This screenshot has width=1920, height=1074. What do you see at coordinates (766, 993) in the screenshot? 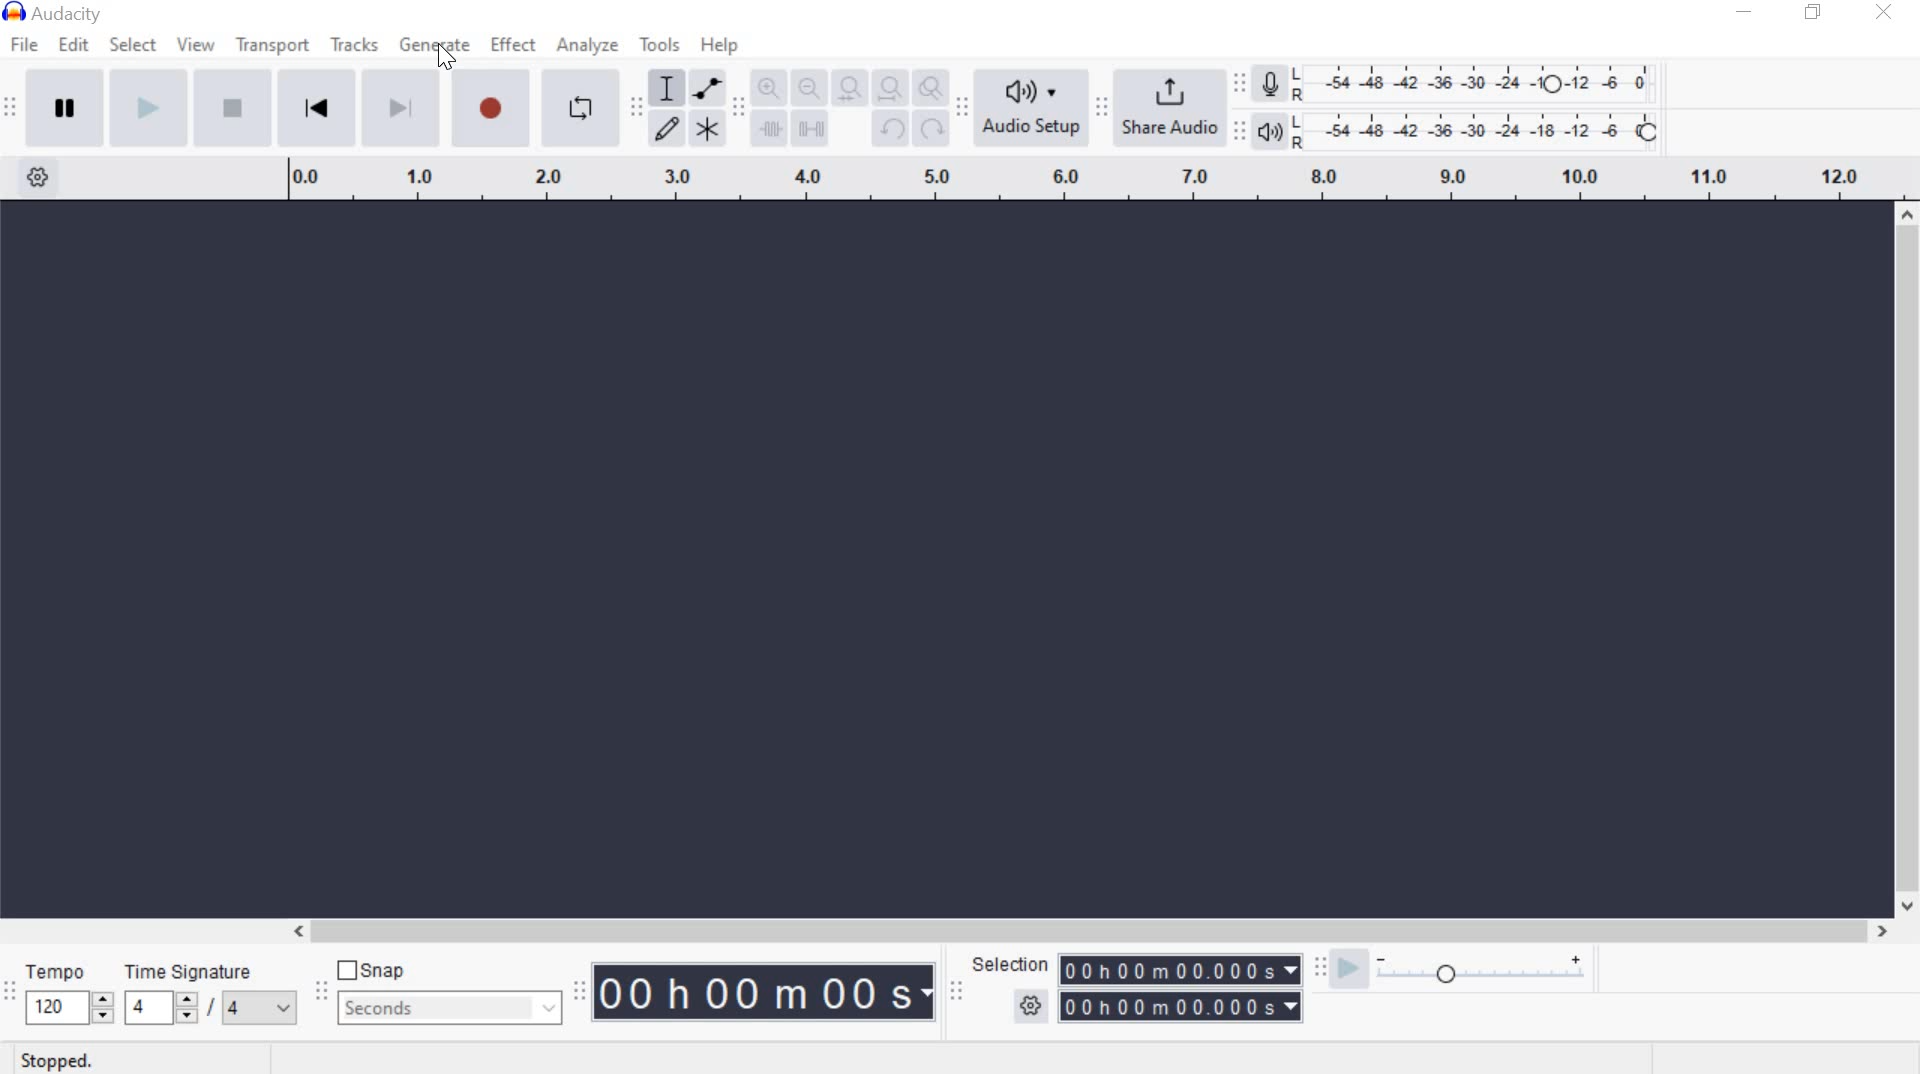
I see `audacity time` at bounding box center [766, 993].